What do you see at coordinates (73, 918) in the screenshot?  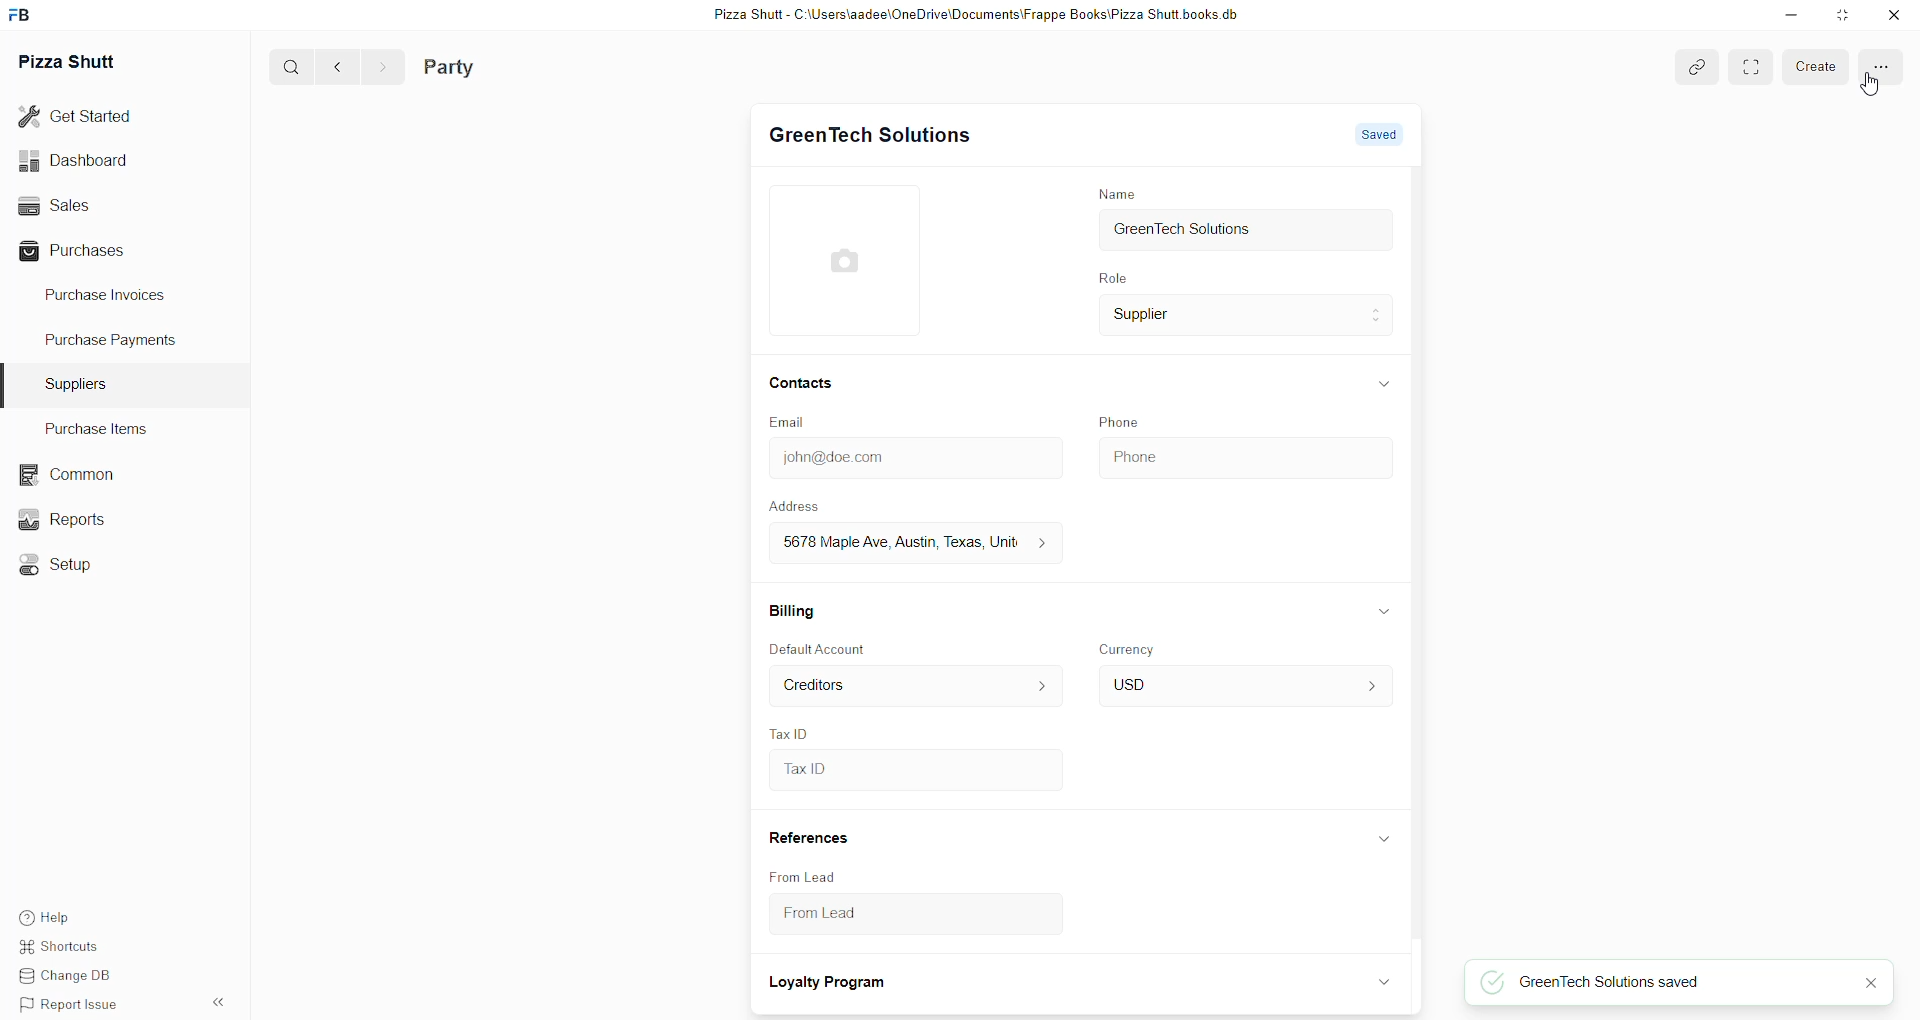 I see ` Help` at bounding box center [73, 918].